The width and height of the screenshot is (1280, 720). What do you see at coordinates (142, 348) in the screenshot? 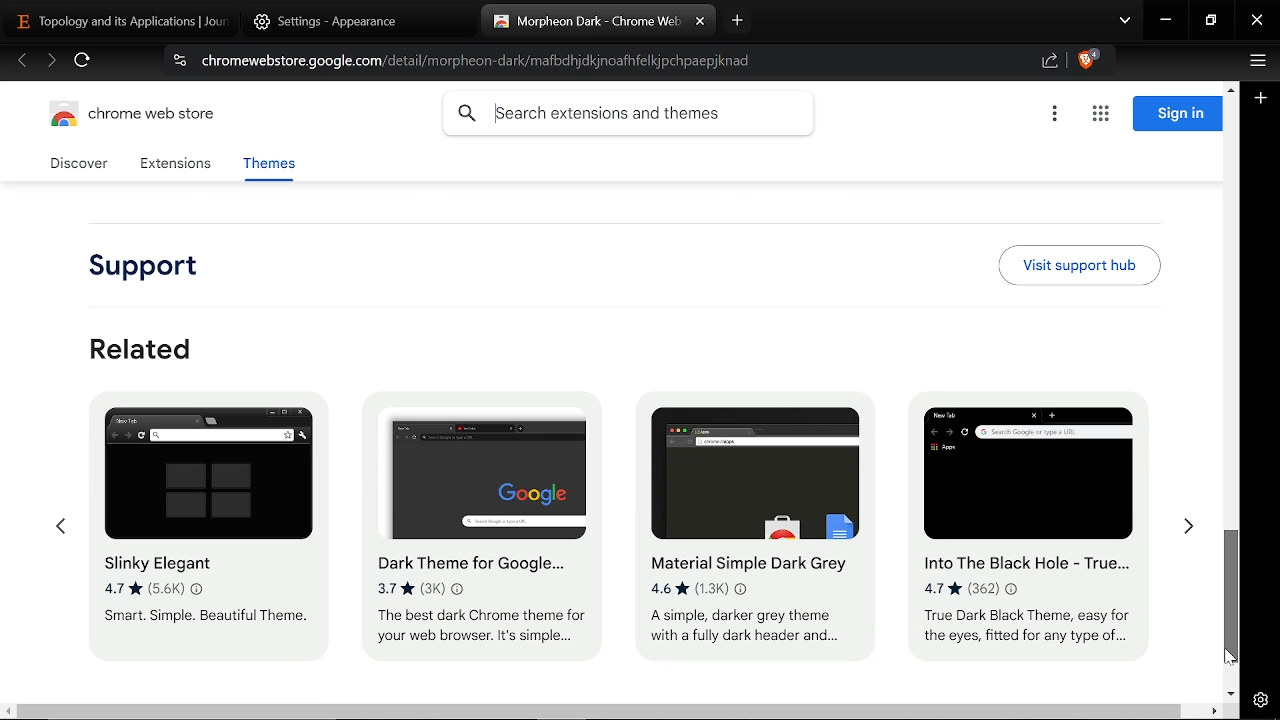
I see `Related` at bounding box center [142, 348].